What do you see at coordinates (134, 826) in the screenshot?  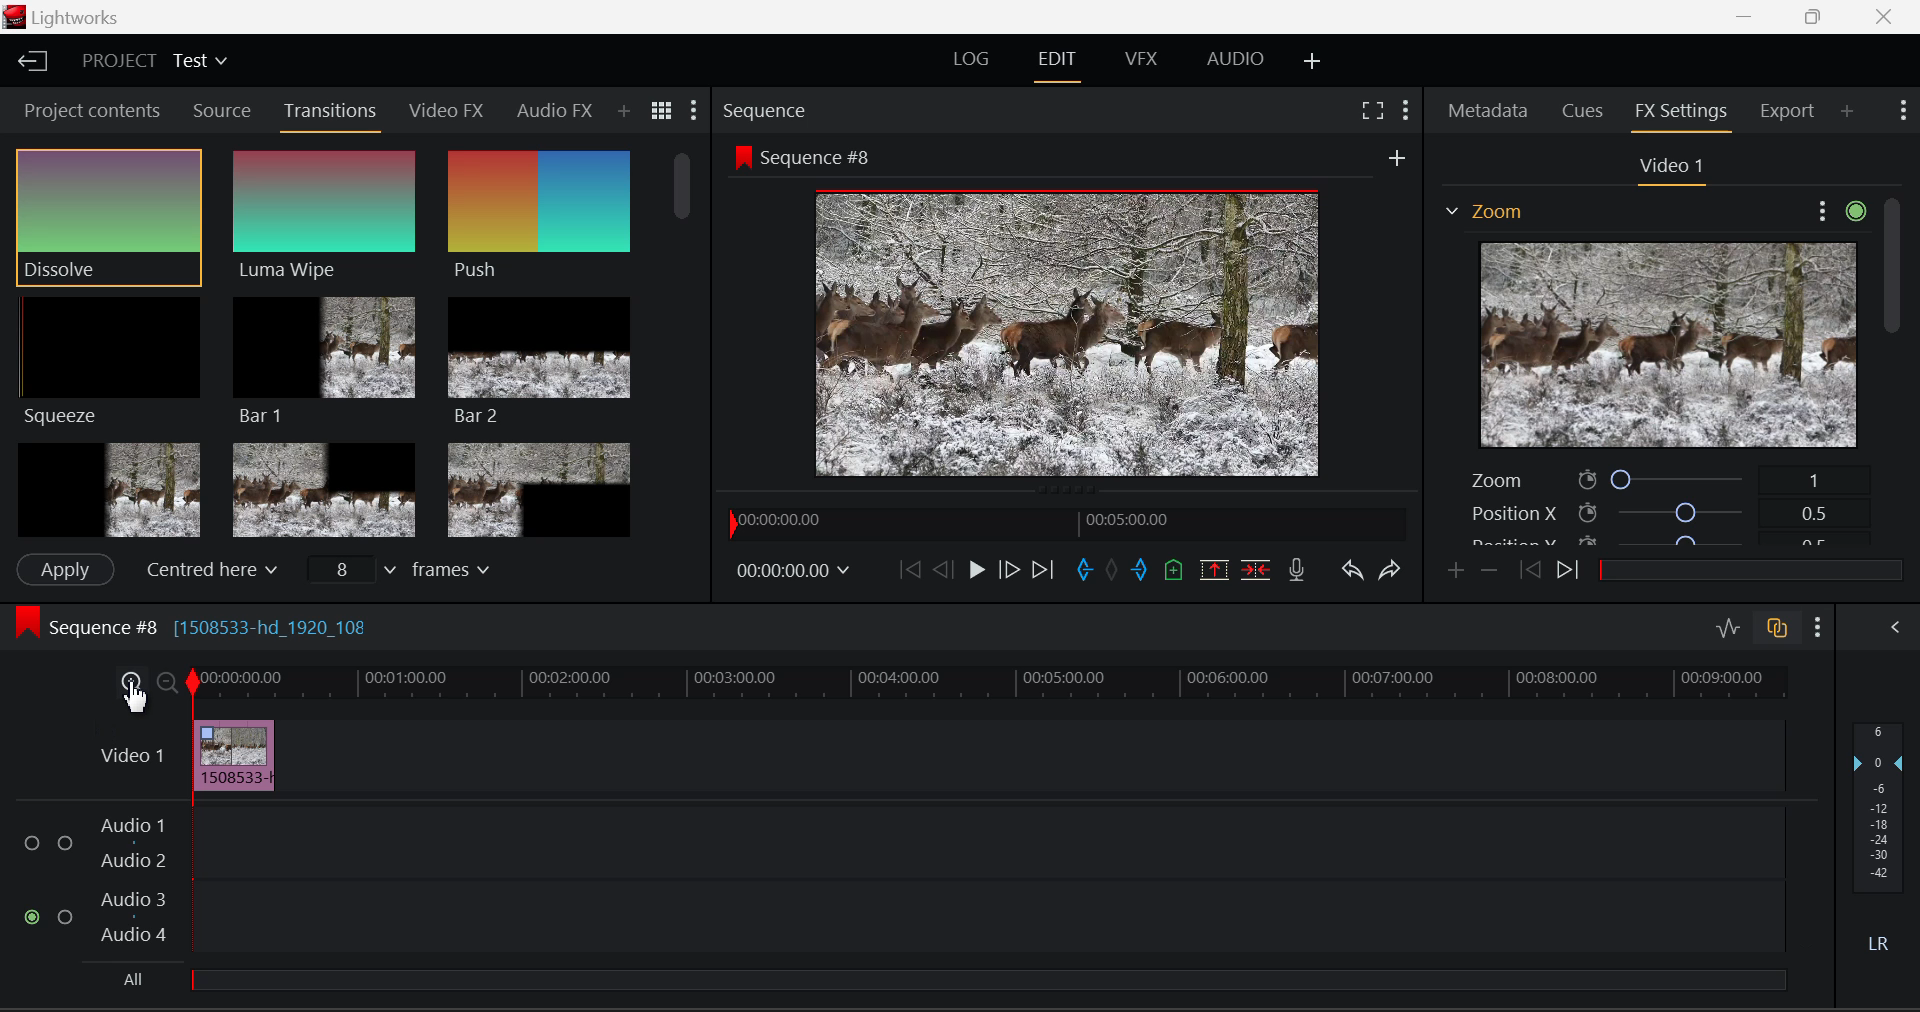 I see `Audio 1` at bounding box center [134, 826].